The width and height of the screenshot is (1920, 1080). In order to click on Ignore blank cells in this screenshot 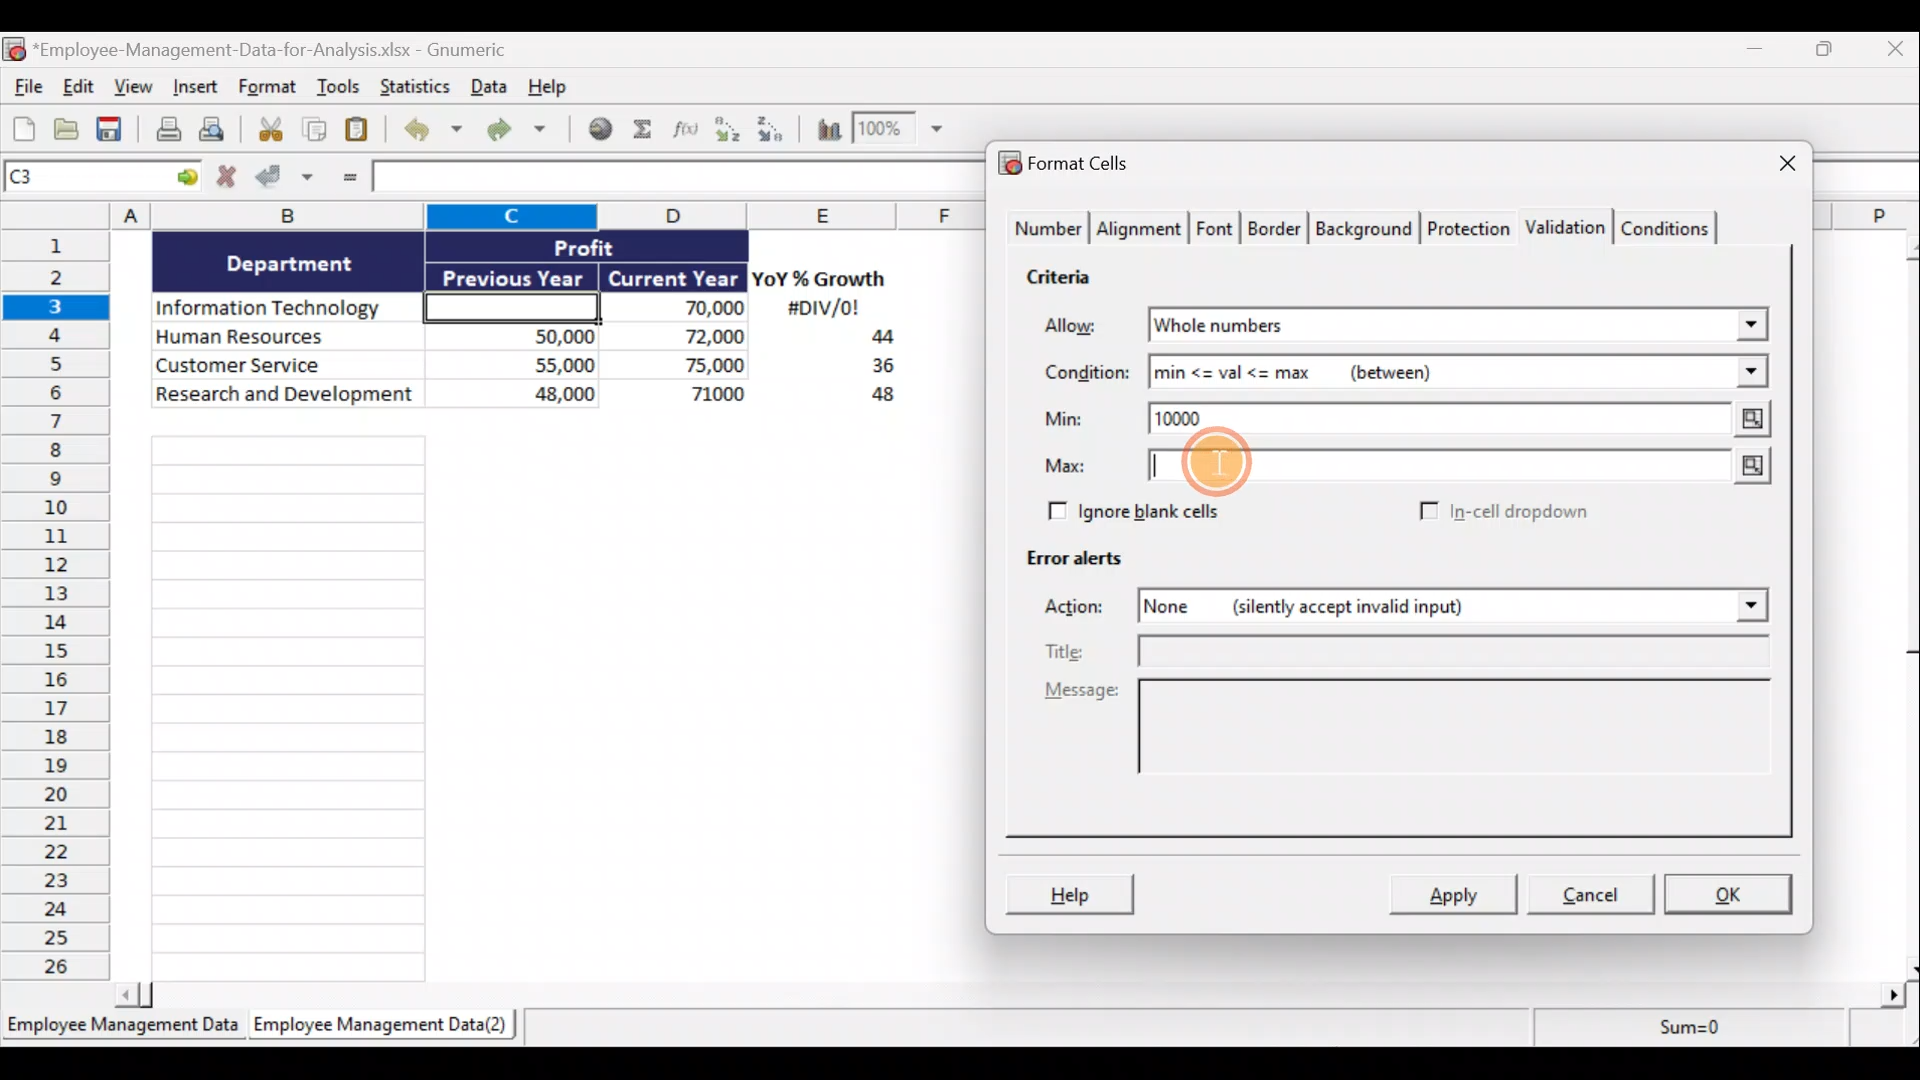, I will do `click(1163, 512)`.